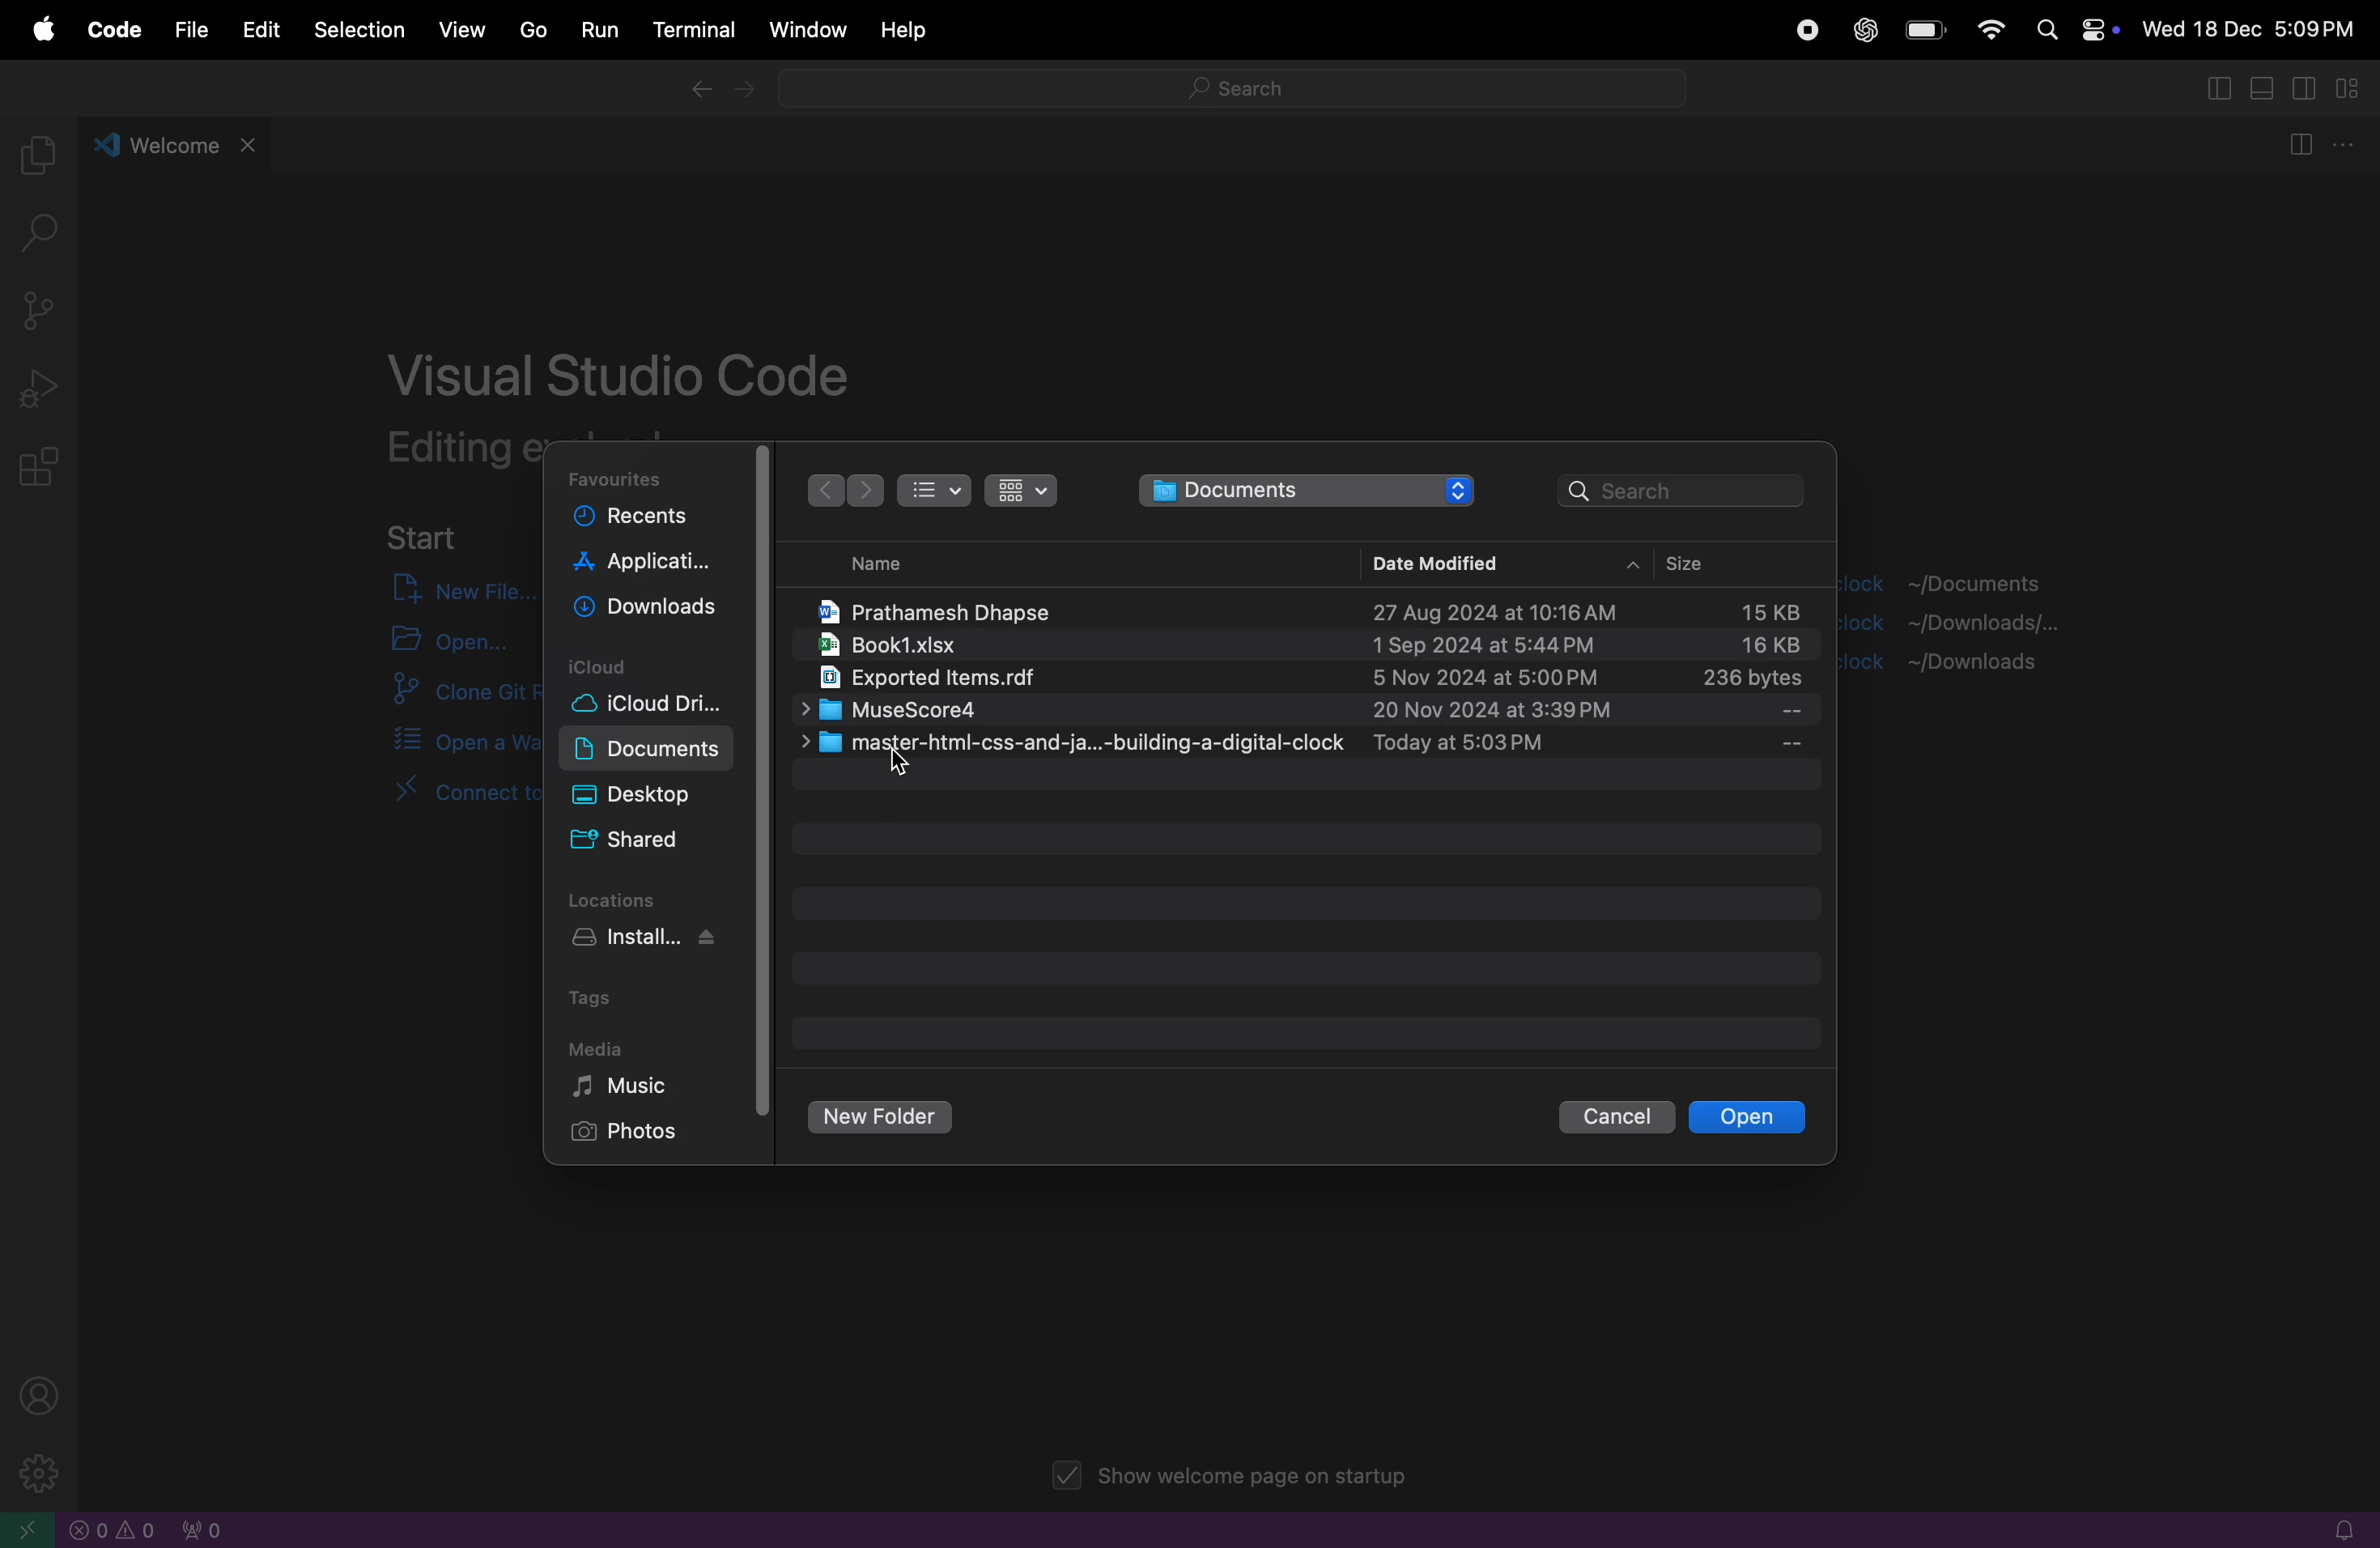  What do you see at coordinates (601, 996) in the screenshot?
I see `tags` at bounding box center [601, 996].